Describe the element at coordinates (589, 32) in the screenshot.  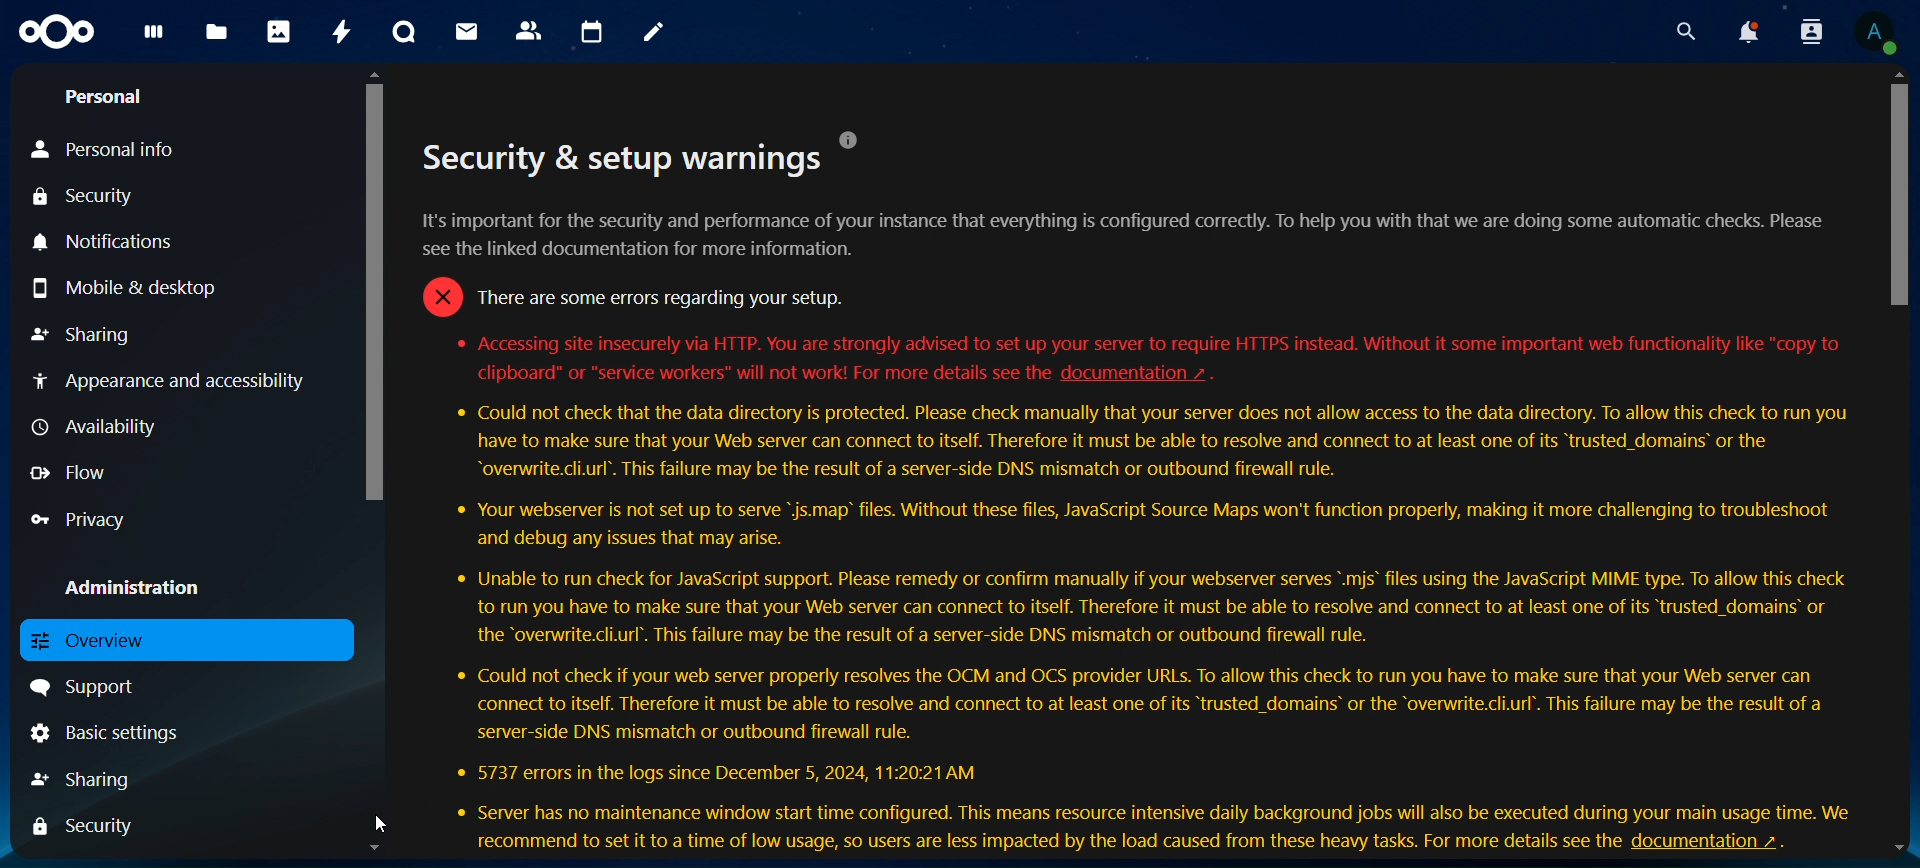
I see `calendar` at that location.